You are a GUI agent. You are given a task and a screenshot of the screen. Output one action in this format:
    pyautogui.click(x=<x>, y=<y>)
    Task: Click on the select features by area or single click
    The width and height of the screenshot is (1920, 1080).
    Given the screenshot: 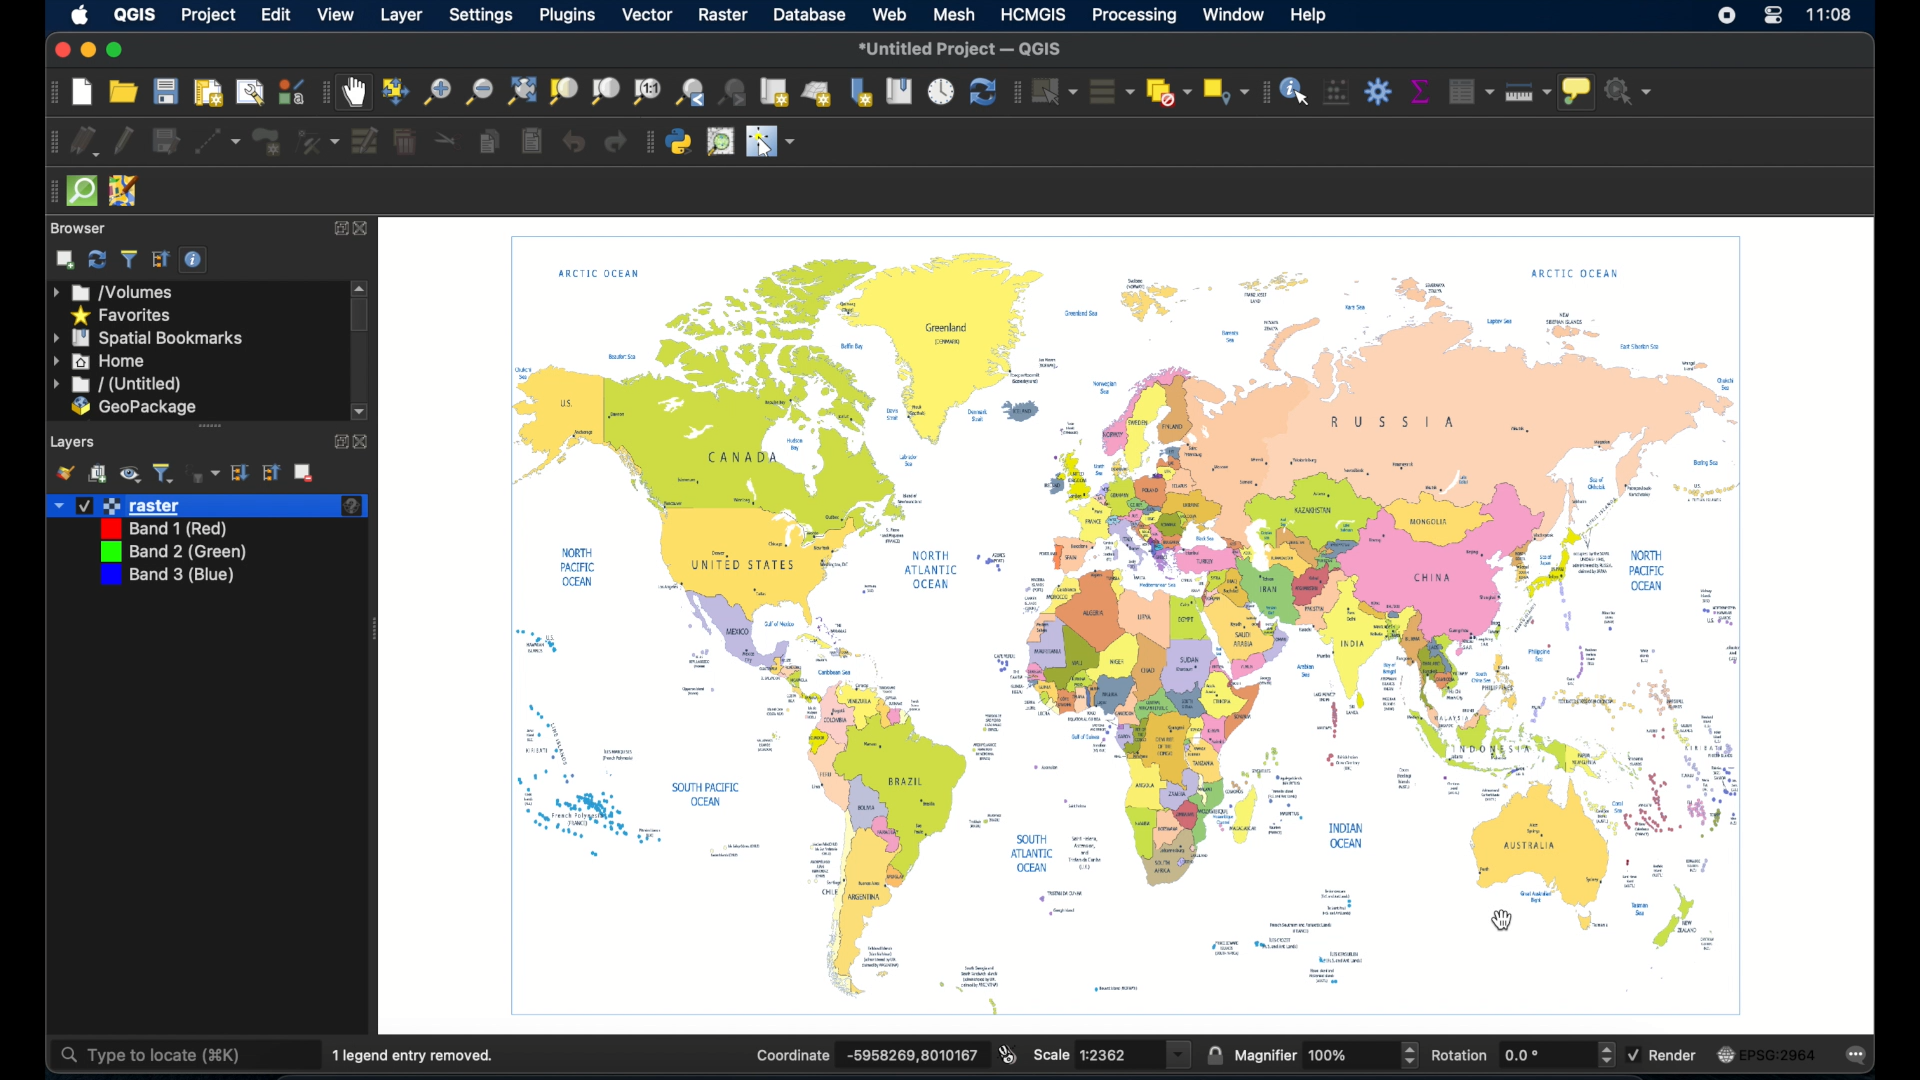 What is the action you would take?
    pyautogui.click(x=1053, y=90)
    